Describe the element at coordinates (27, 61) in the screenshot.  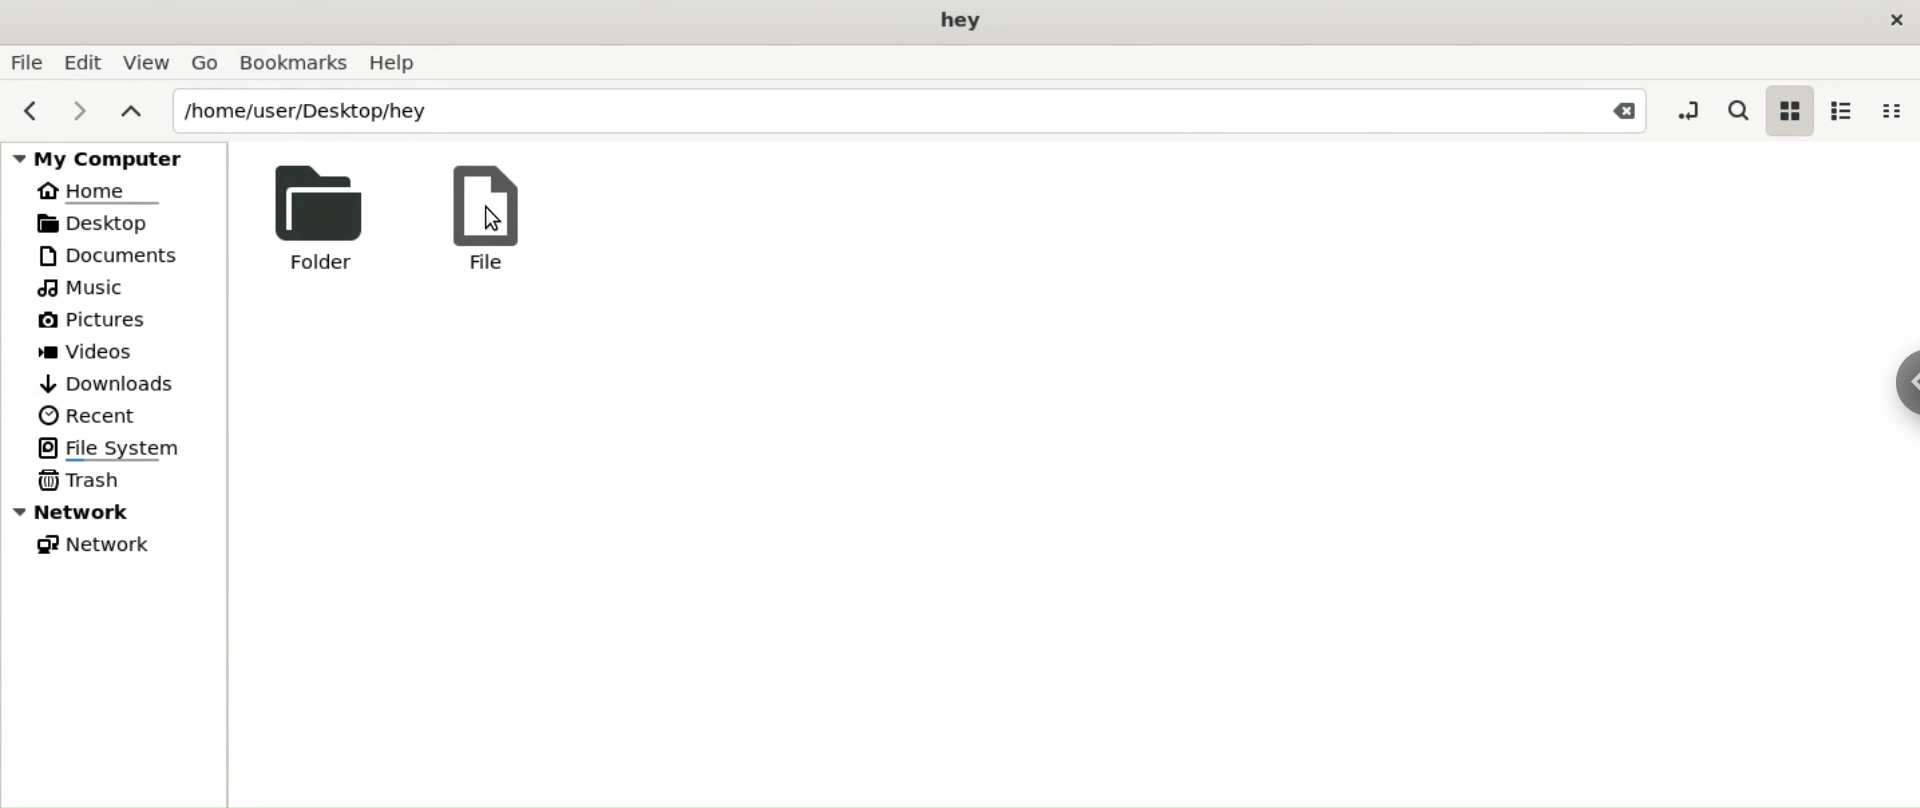
I see `File` at that location.